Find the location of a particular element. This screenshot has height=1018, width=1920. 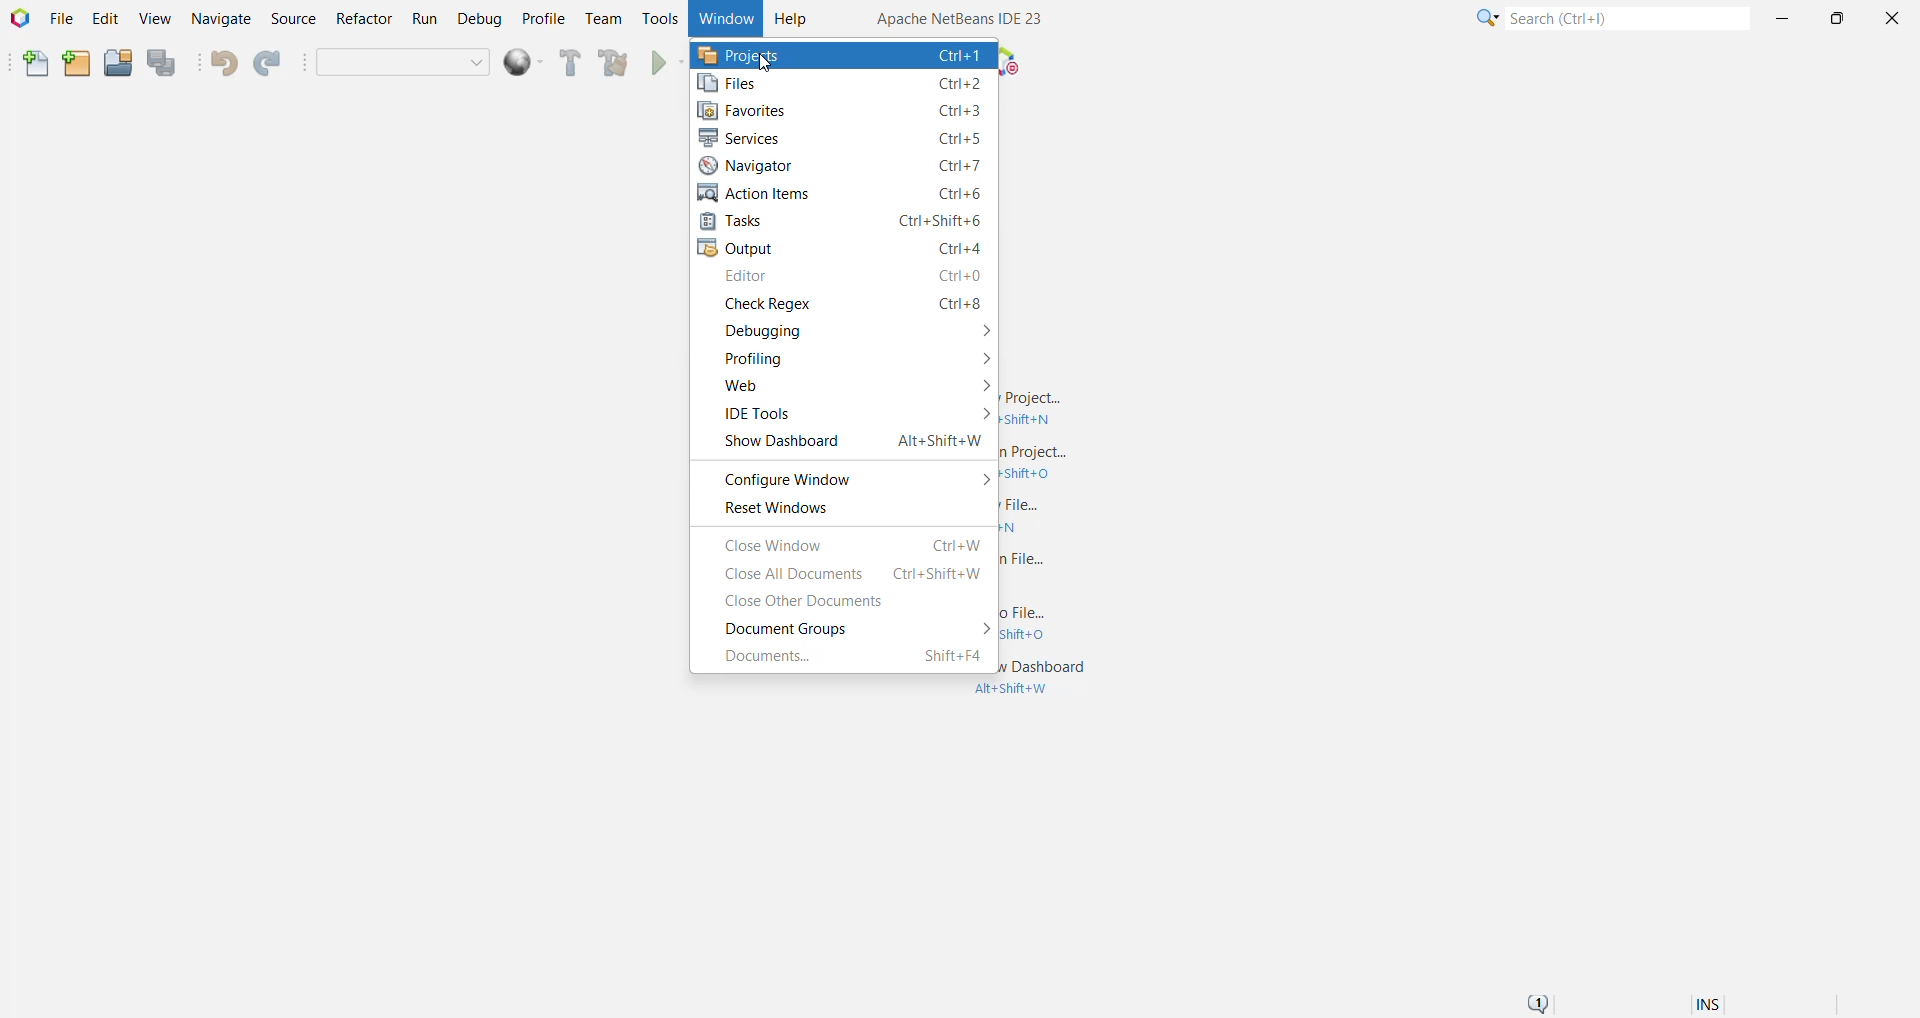

Tools is located at coordinates (660, 16).